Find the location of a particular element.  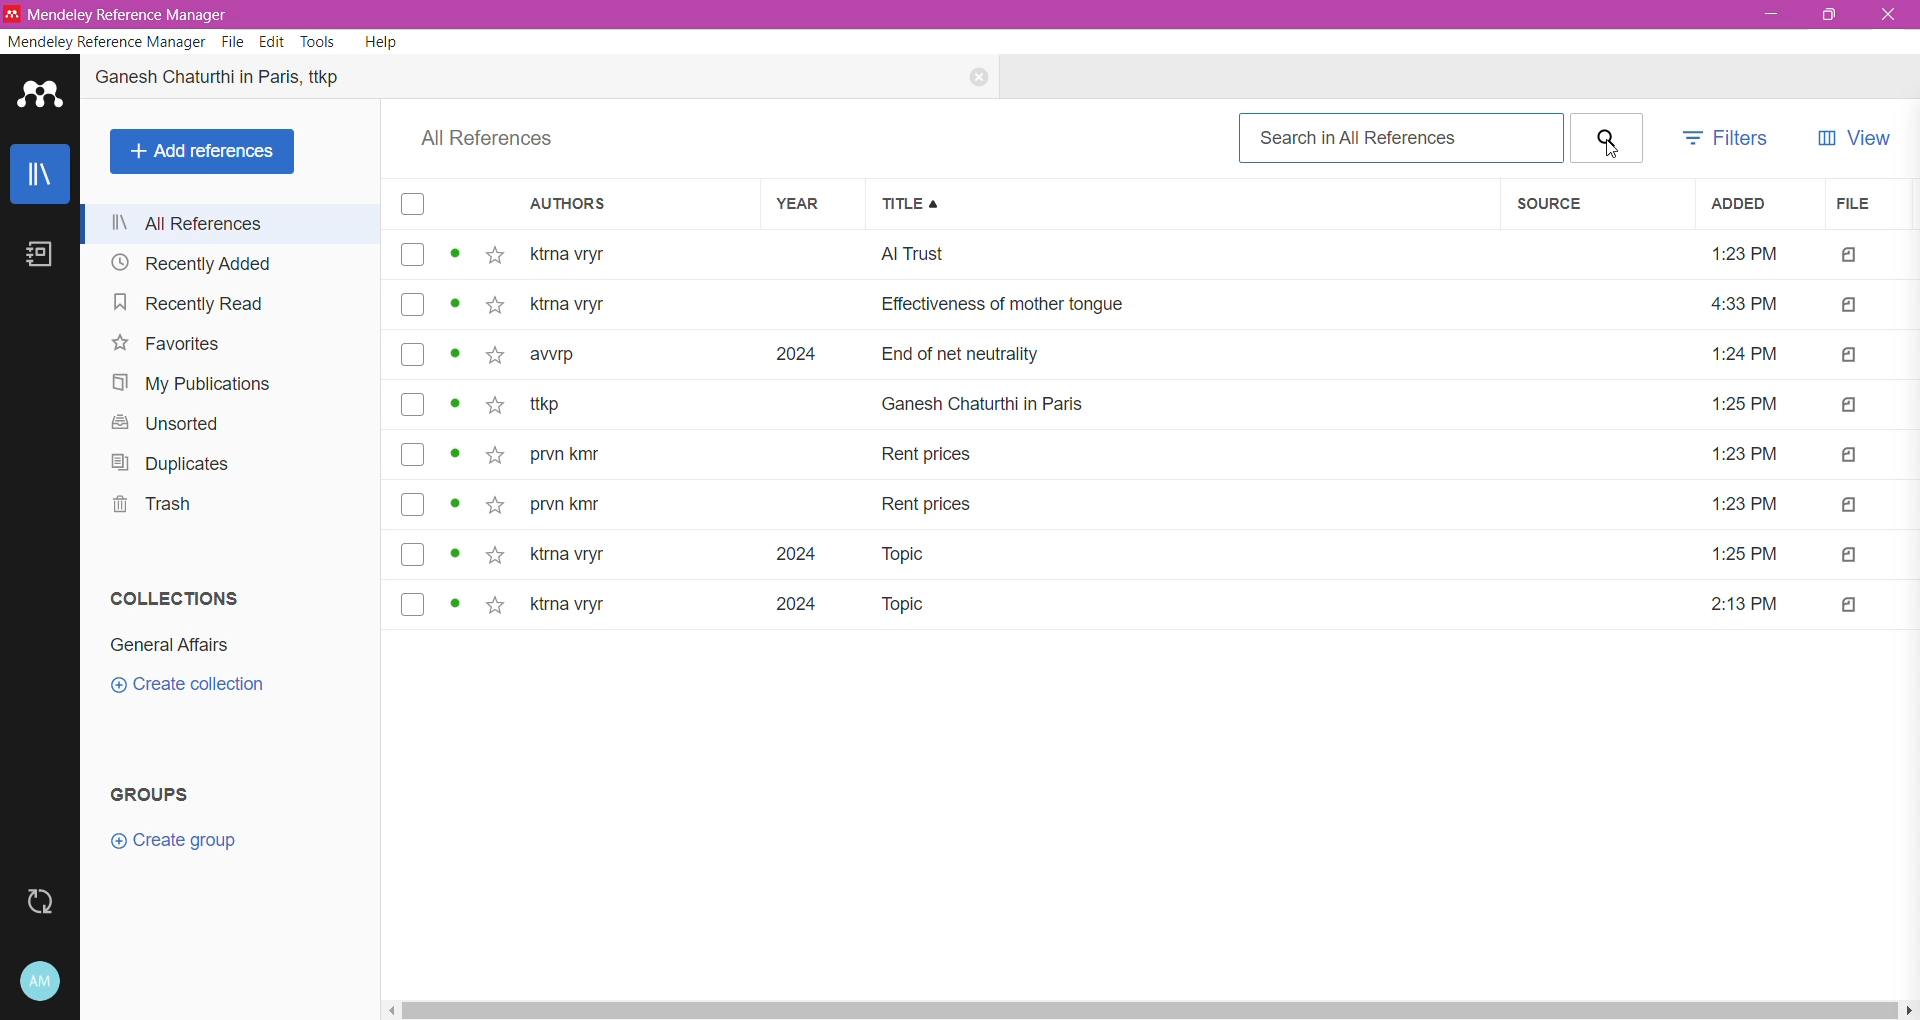

prvn kmr Rent prices 1:23 PM is located at coordinates (1157, 506).